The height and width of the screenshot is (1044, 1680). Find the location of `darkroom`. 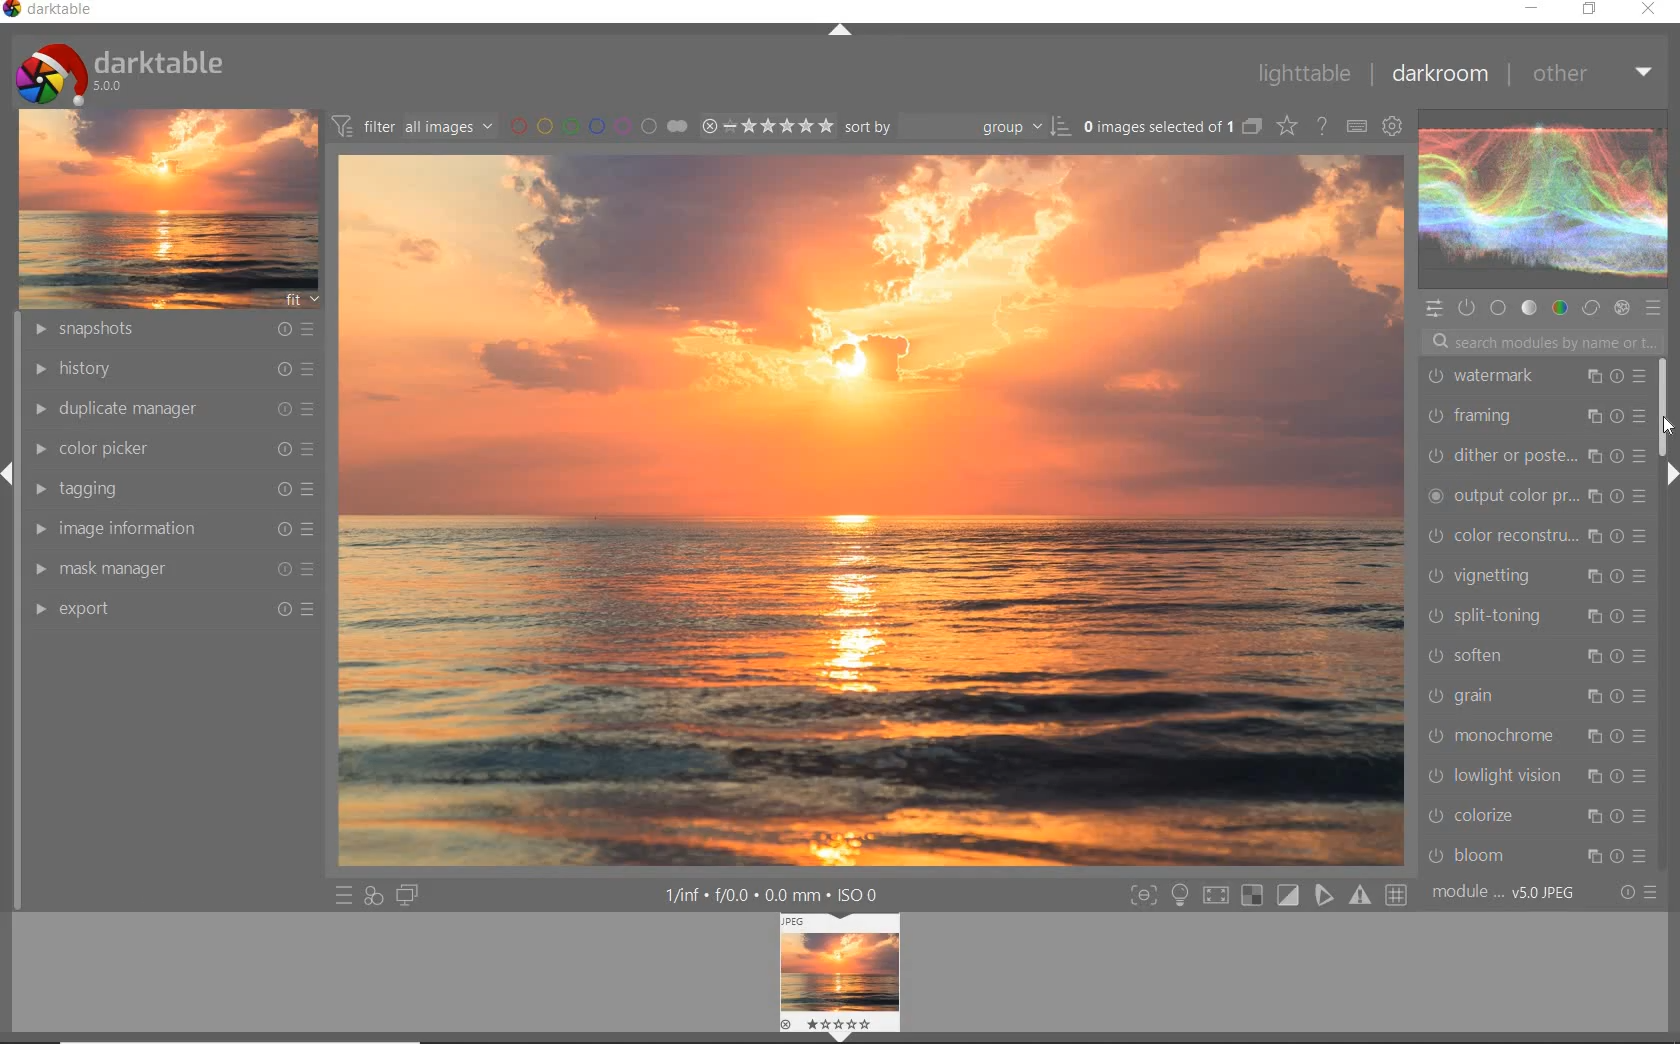

darkroom is located at coordinates (1444, 75).